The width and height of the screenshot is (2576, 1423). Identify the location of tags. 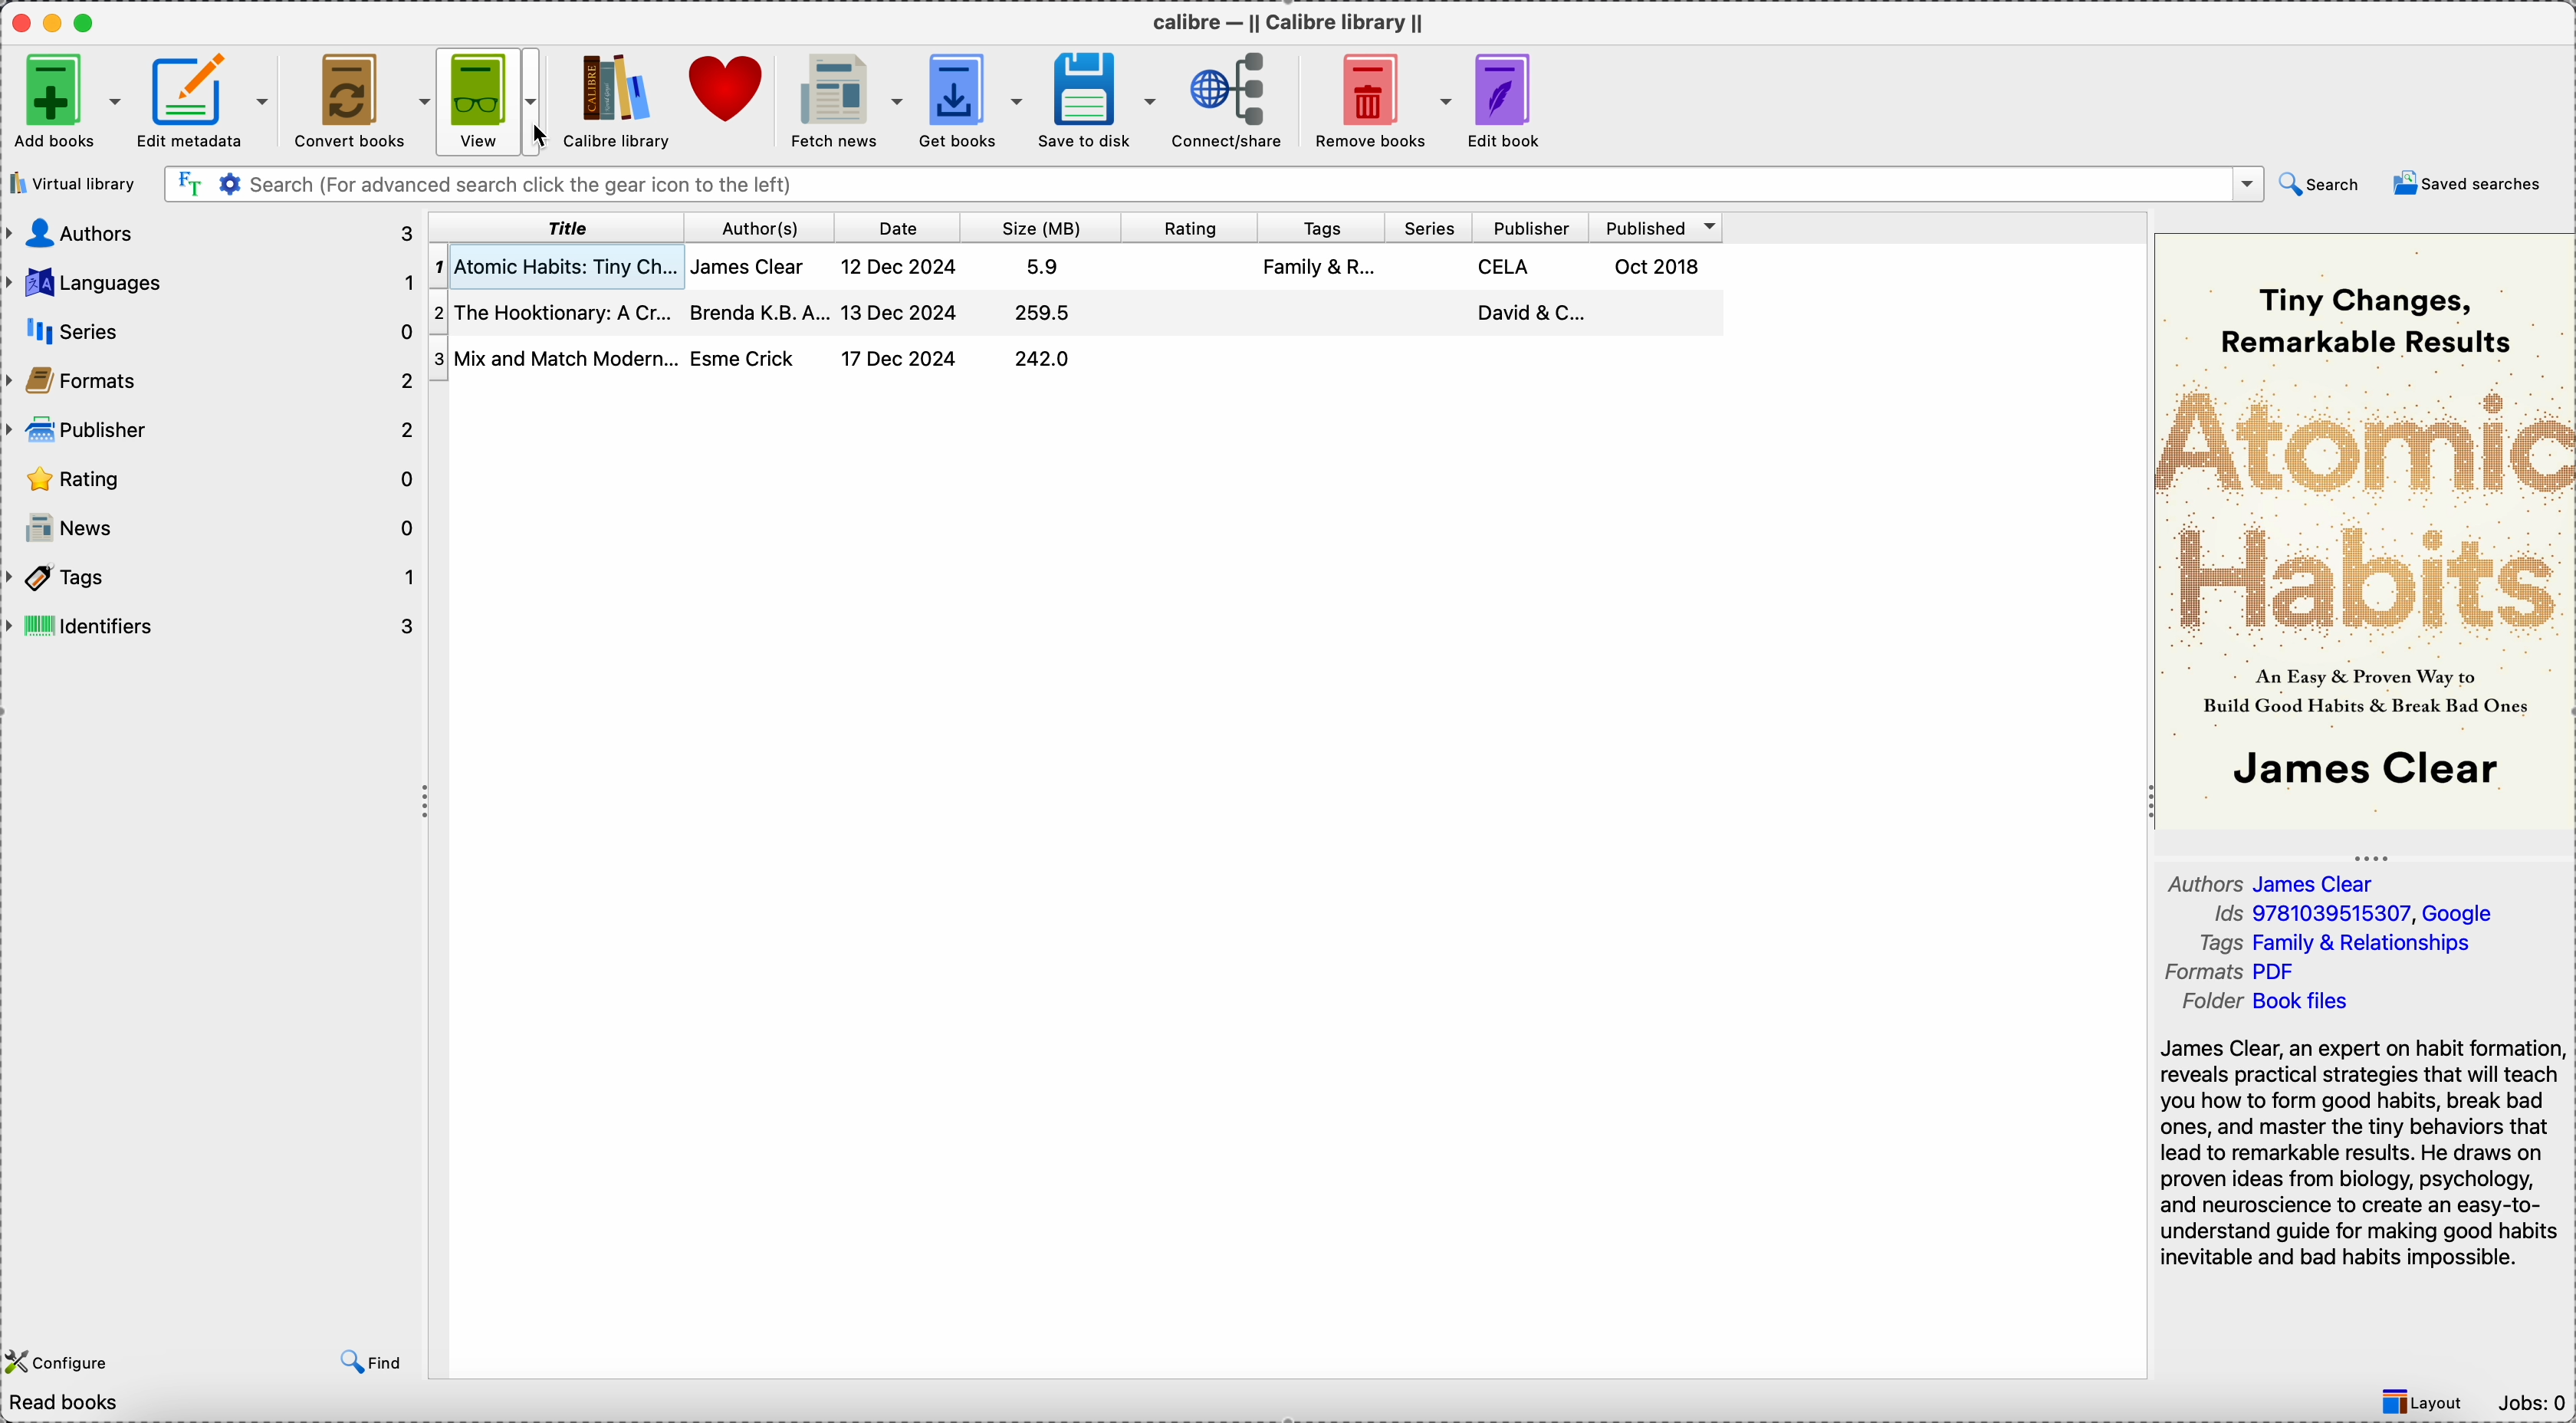
(1323, 226).